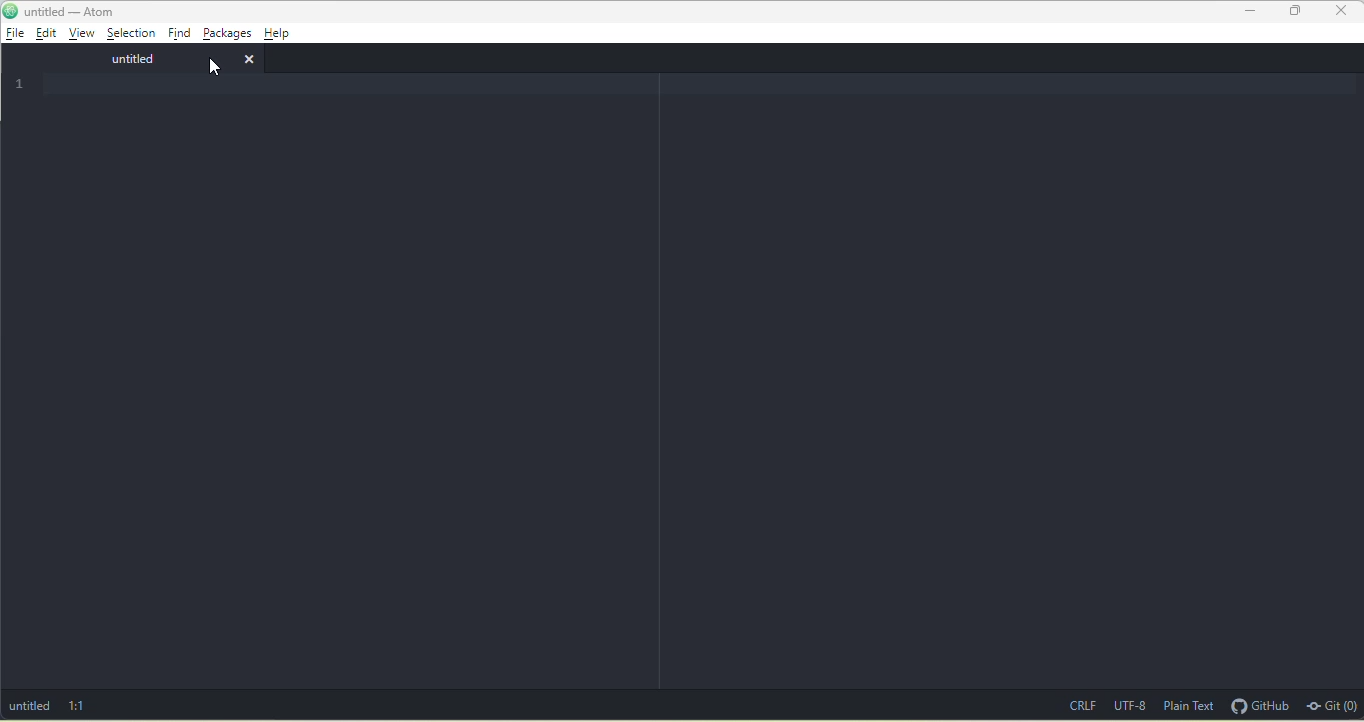  I want to click on plain text, so click(1189, 706).